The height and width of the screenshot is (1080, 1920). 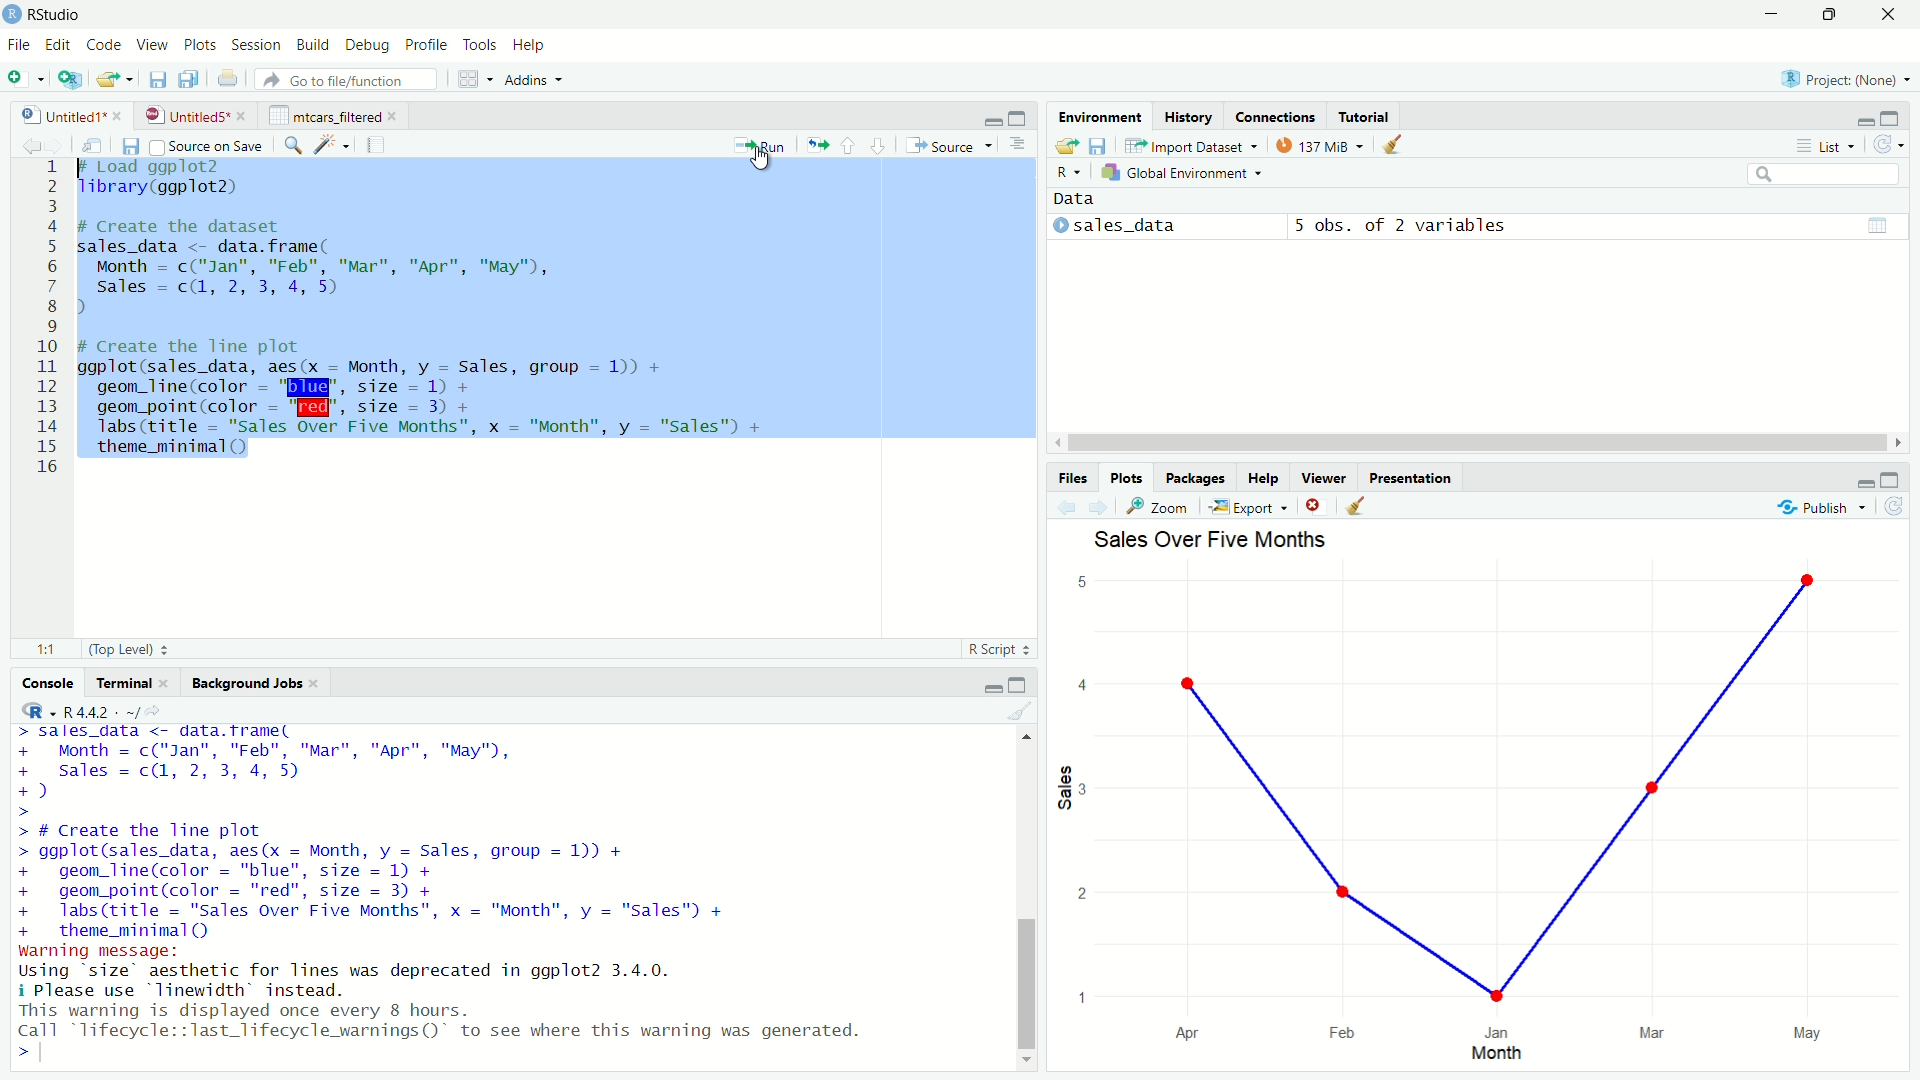 I want to click on close, so click(x=118, y=115).